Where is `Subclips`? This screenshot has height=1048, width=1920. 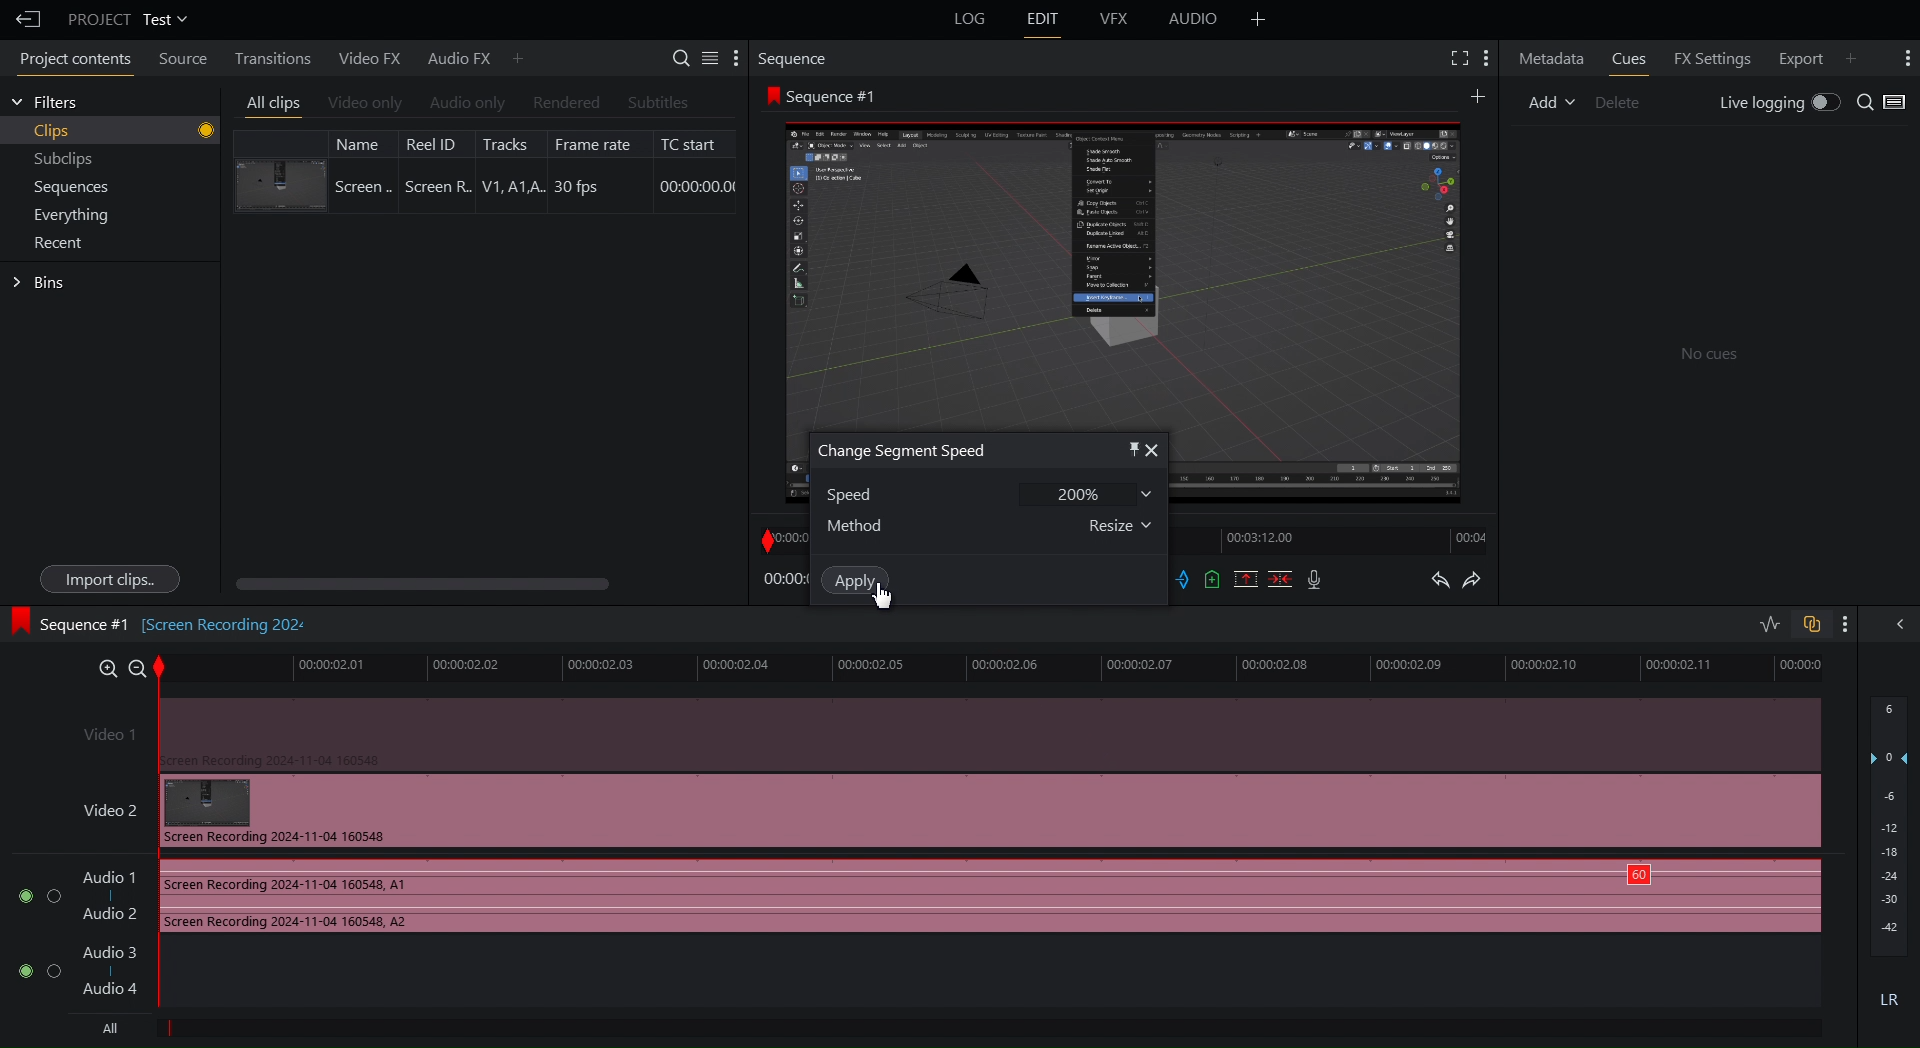
Subclips is located at coordinates (65, 162).